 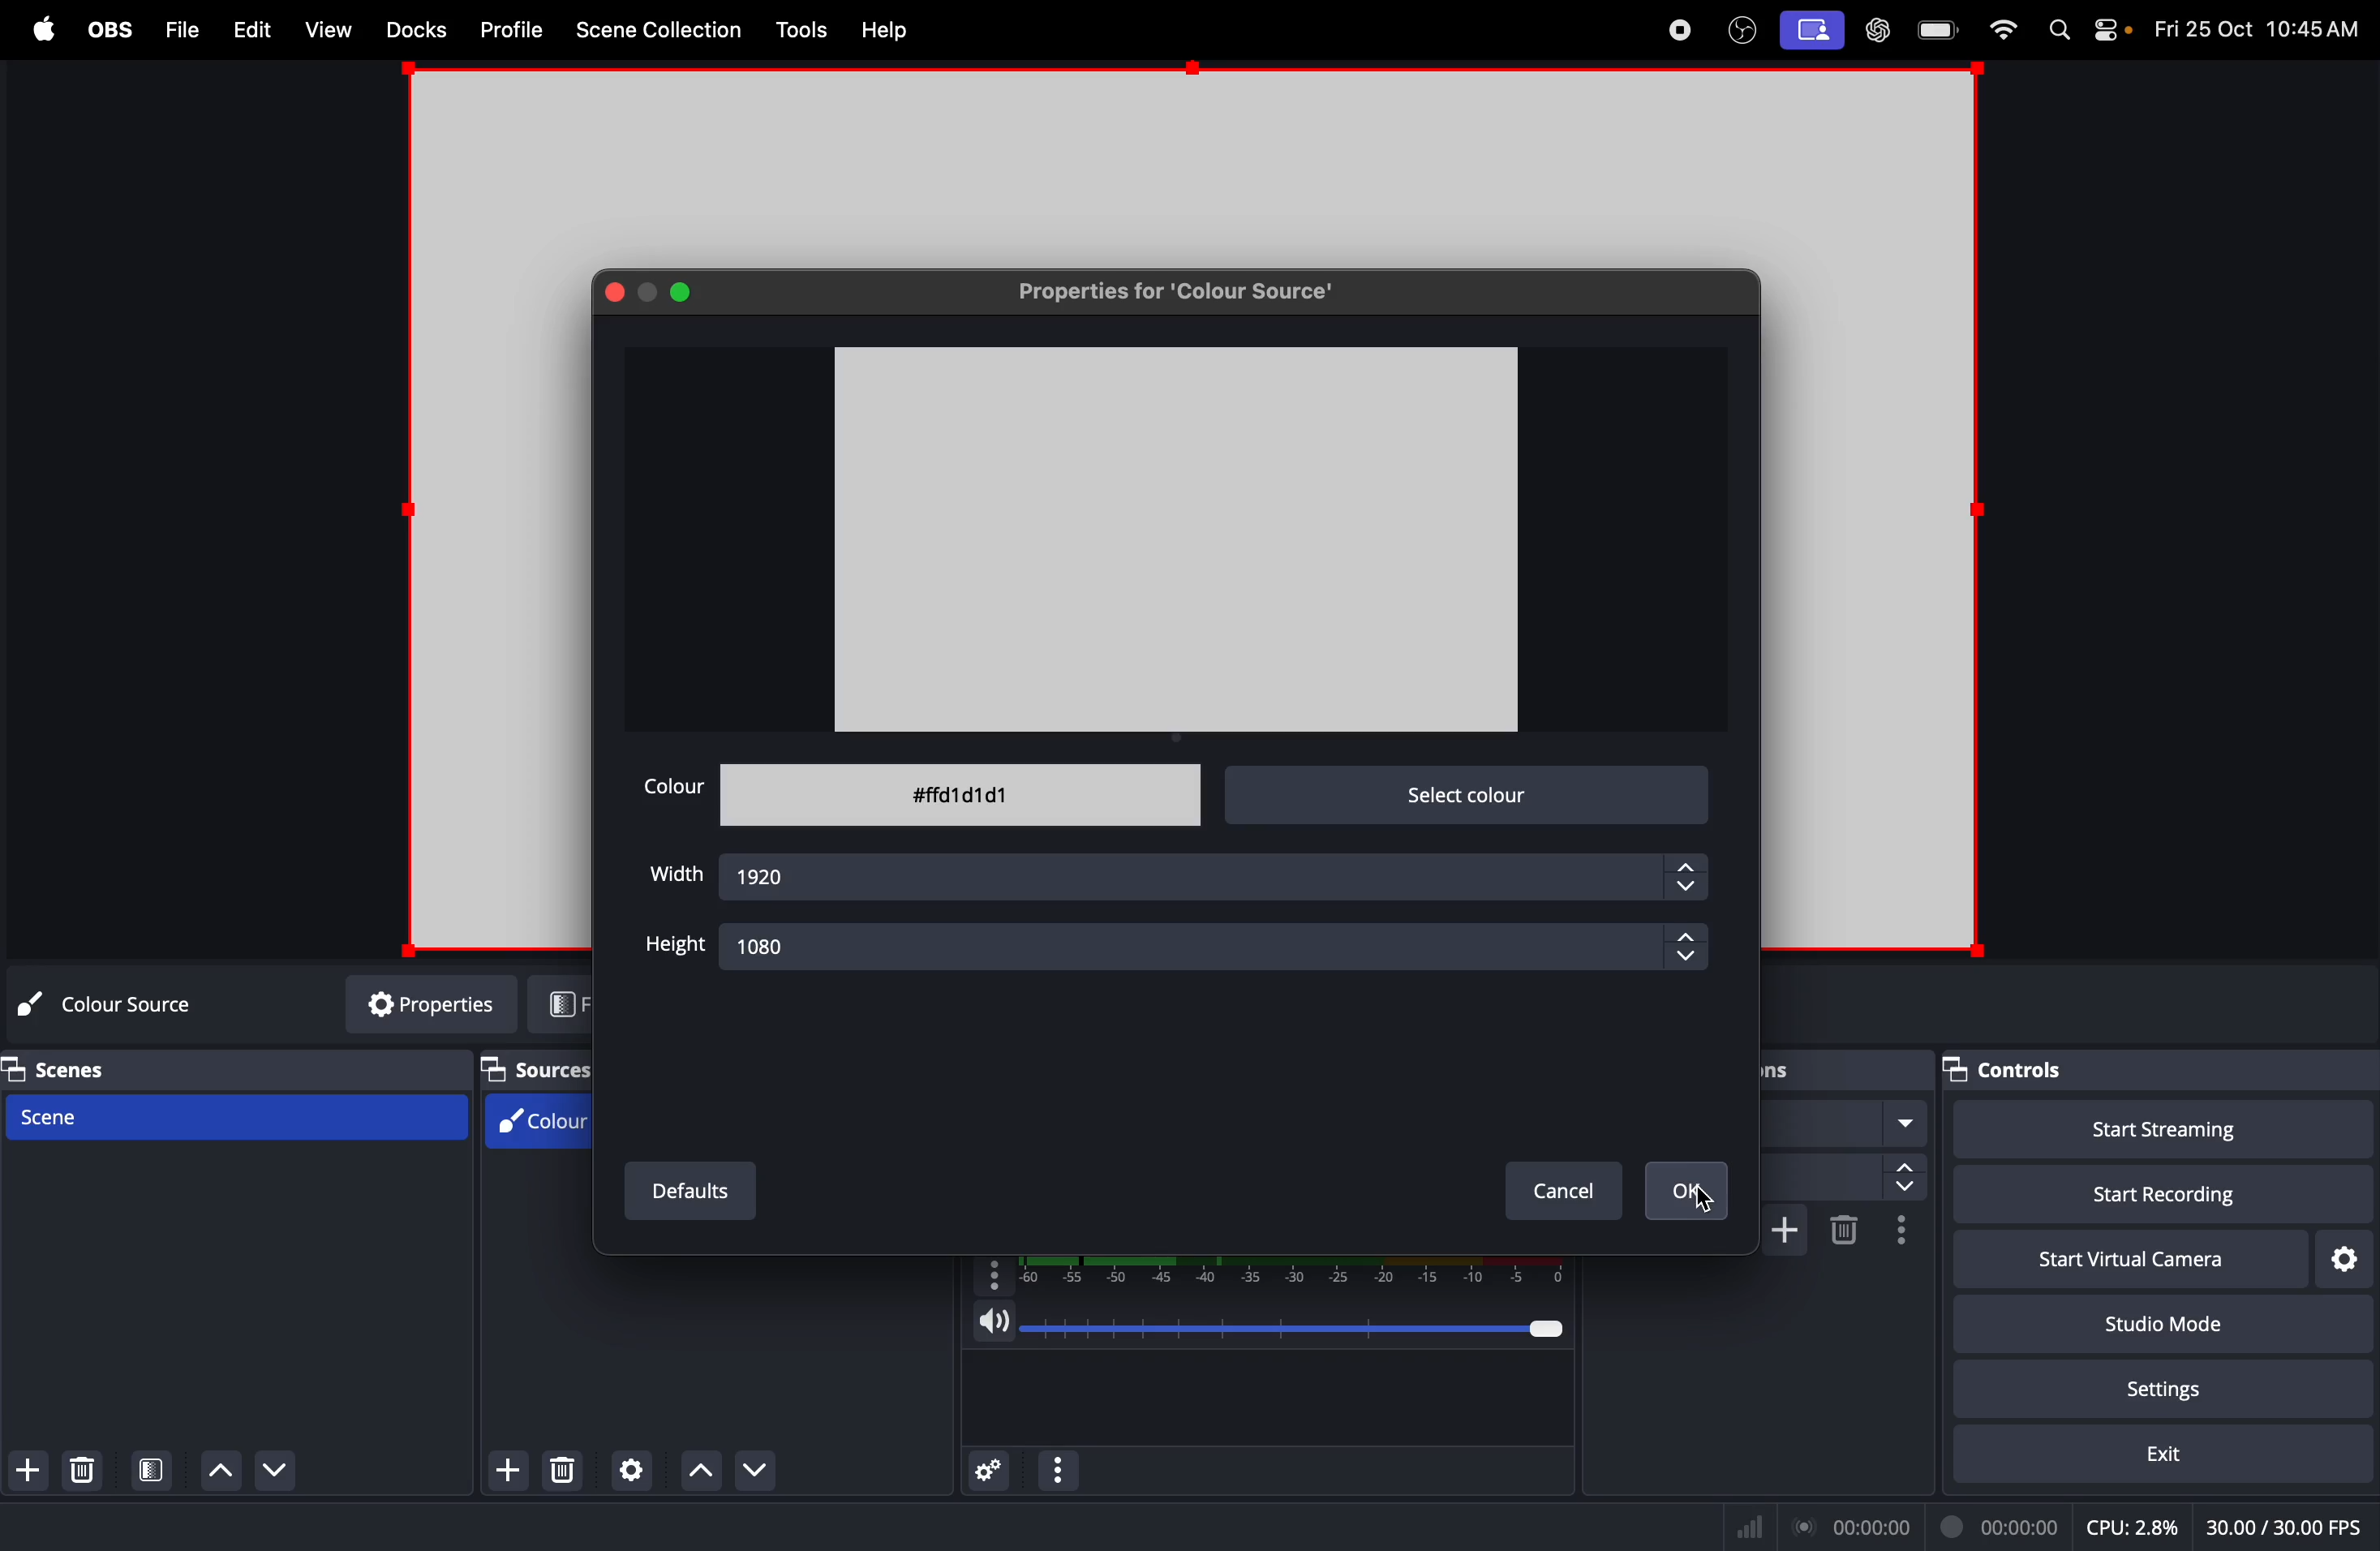 What do you see at coordinates (2006, 30) in the screenshot?
I see `wifi` at bounding box center [2006, 30].